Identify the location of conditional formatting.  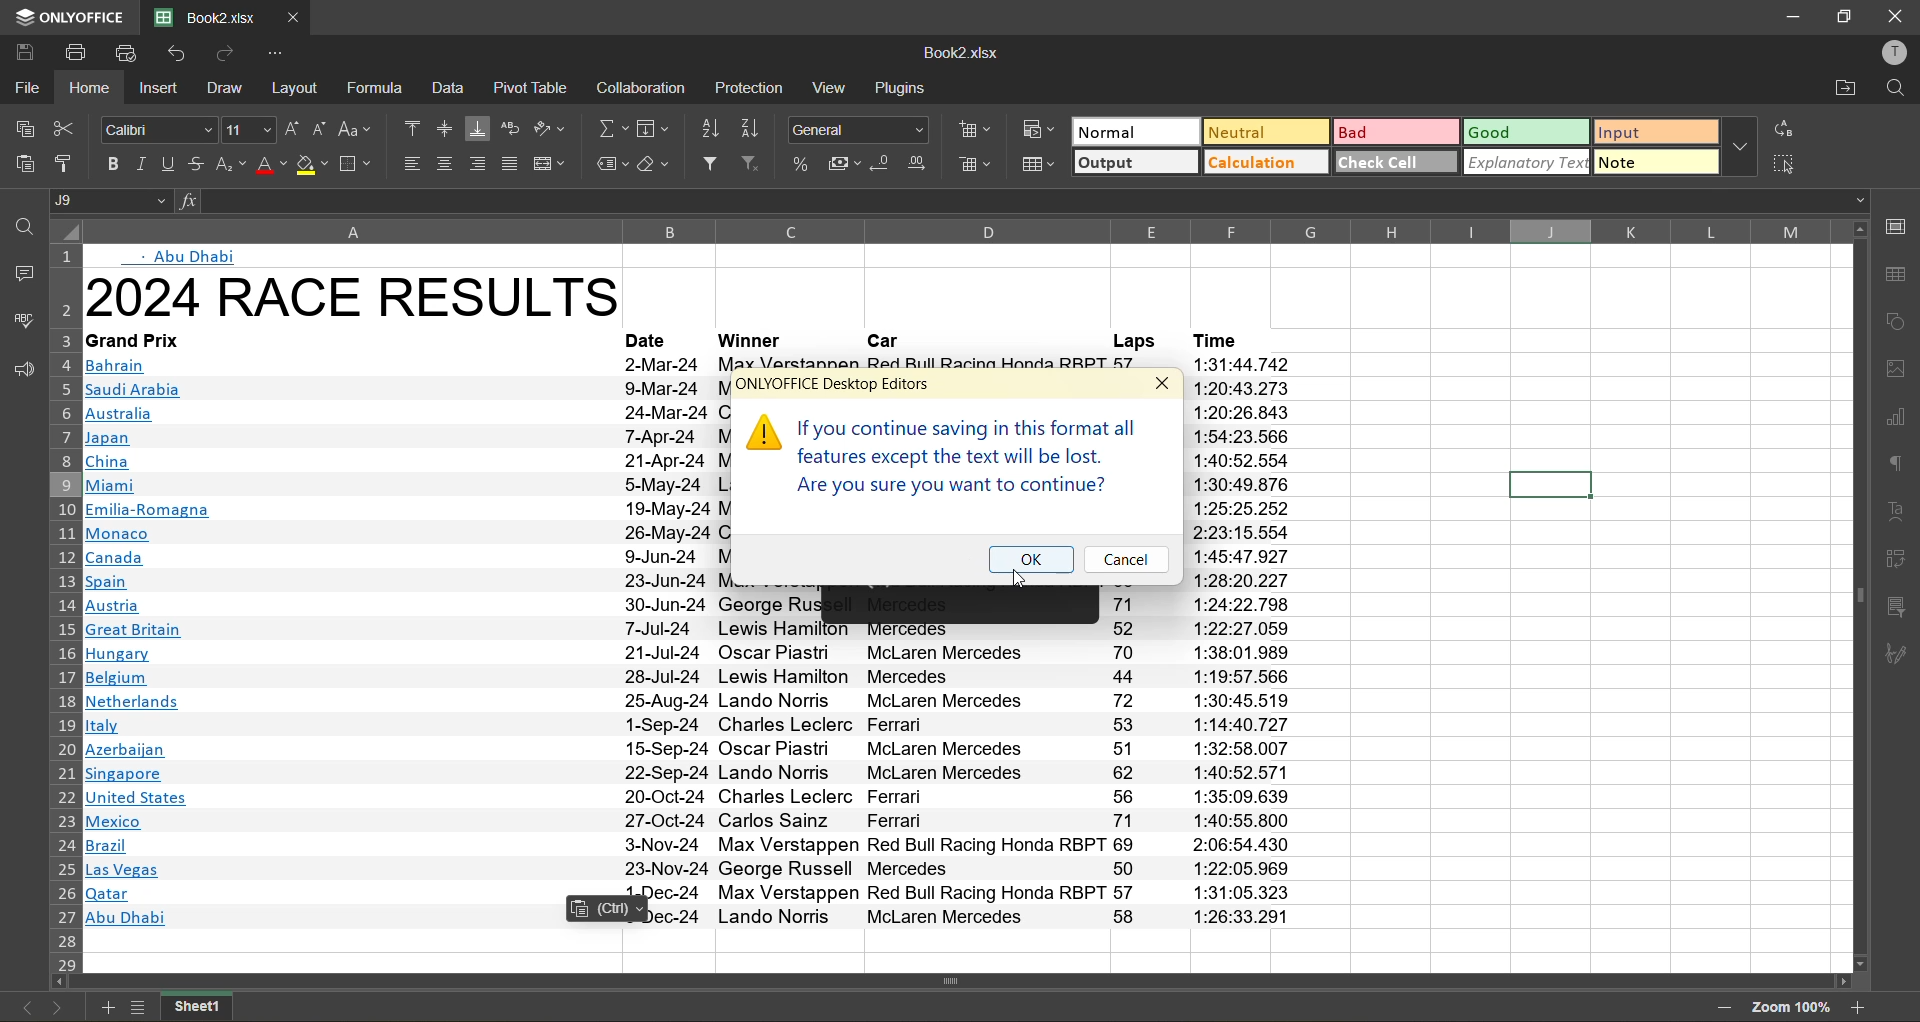
(1043, 130).